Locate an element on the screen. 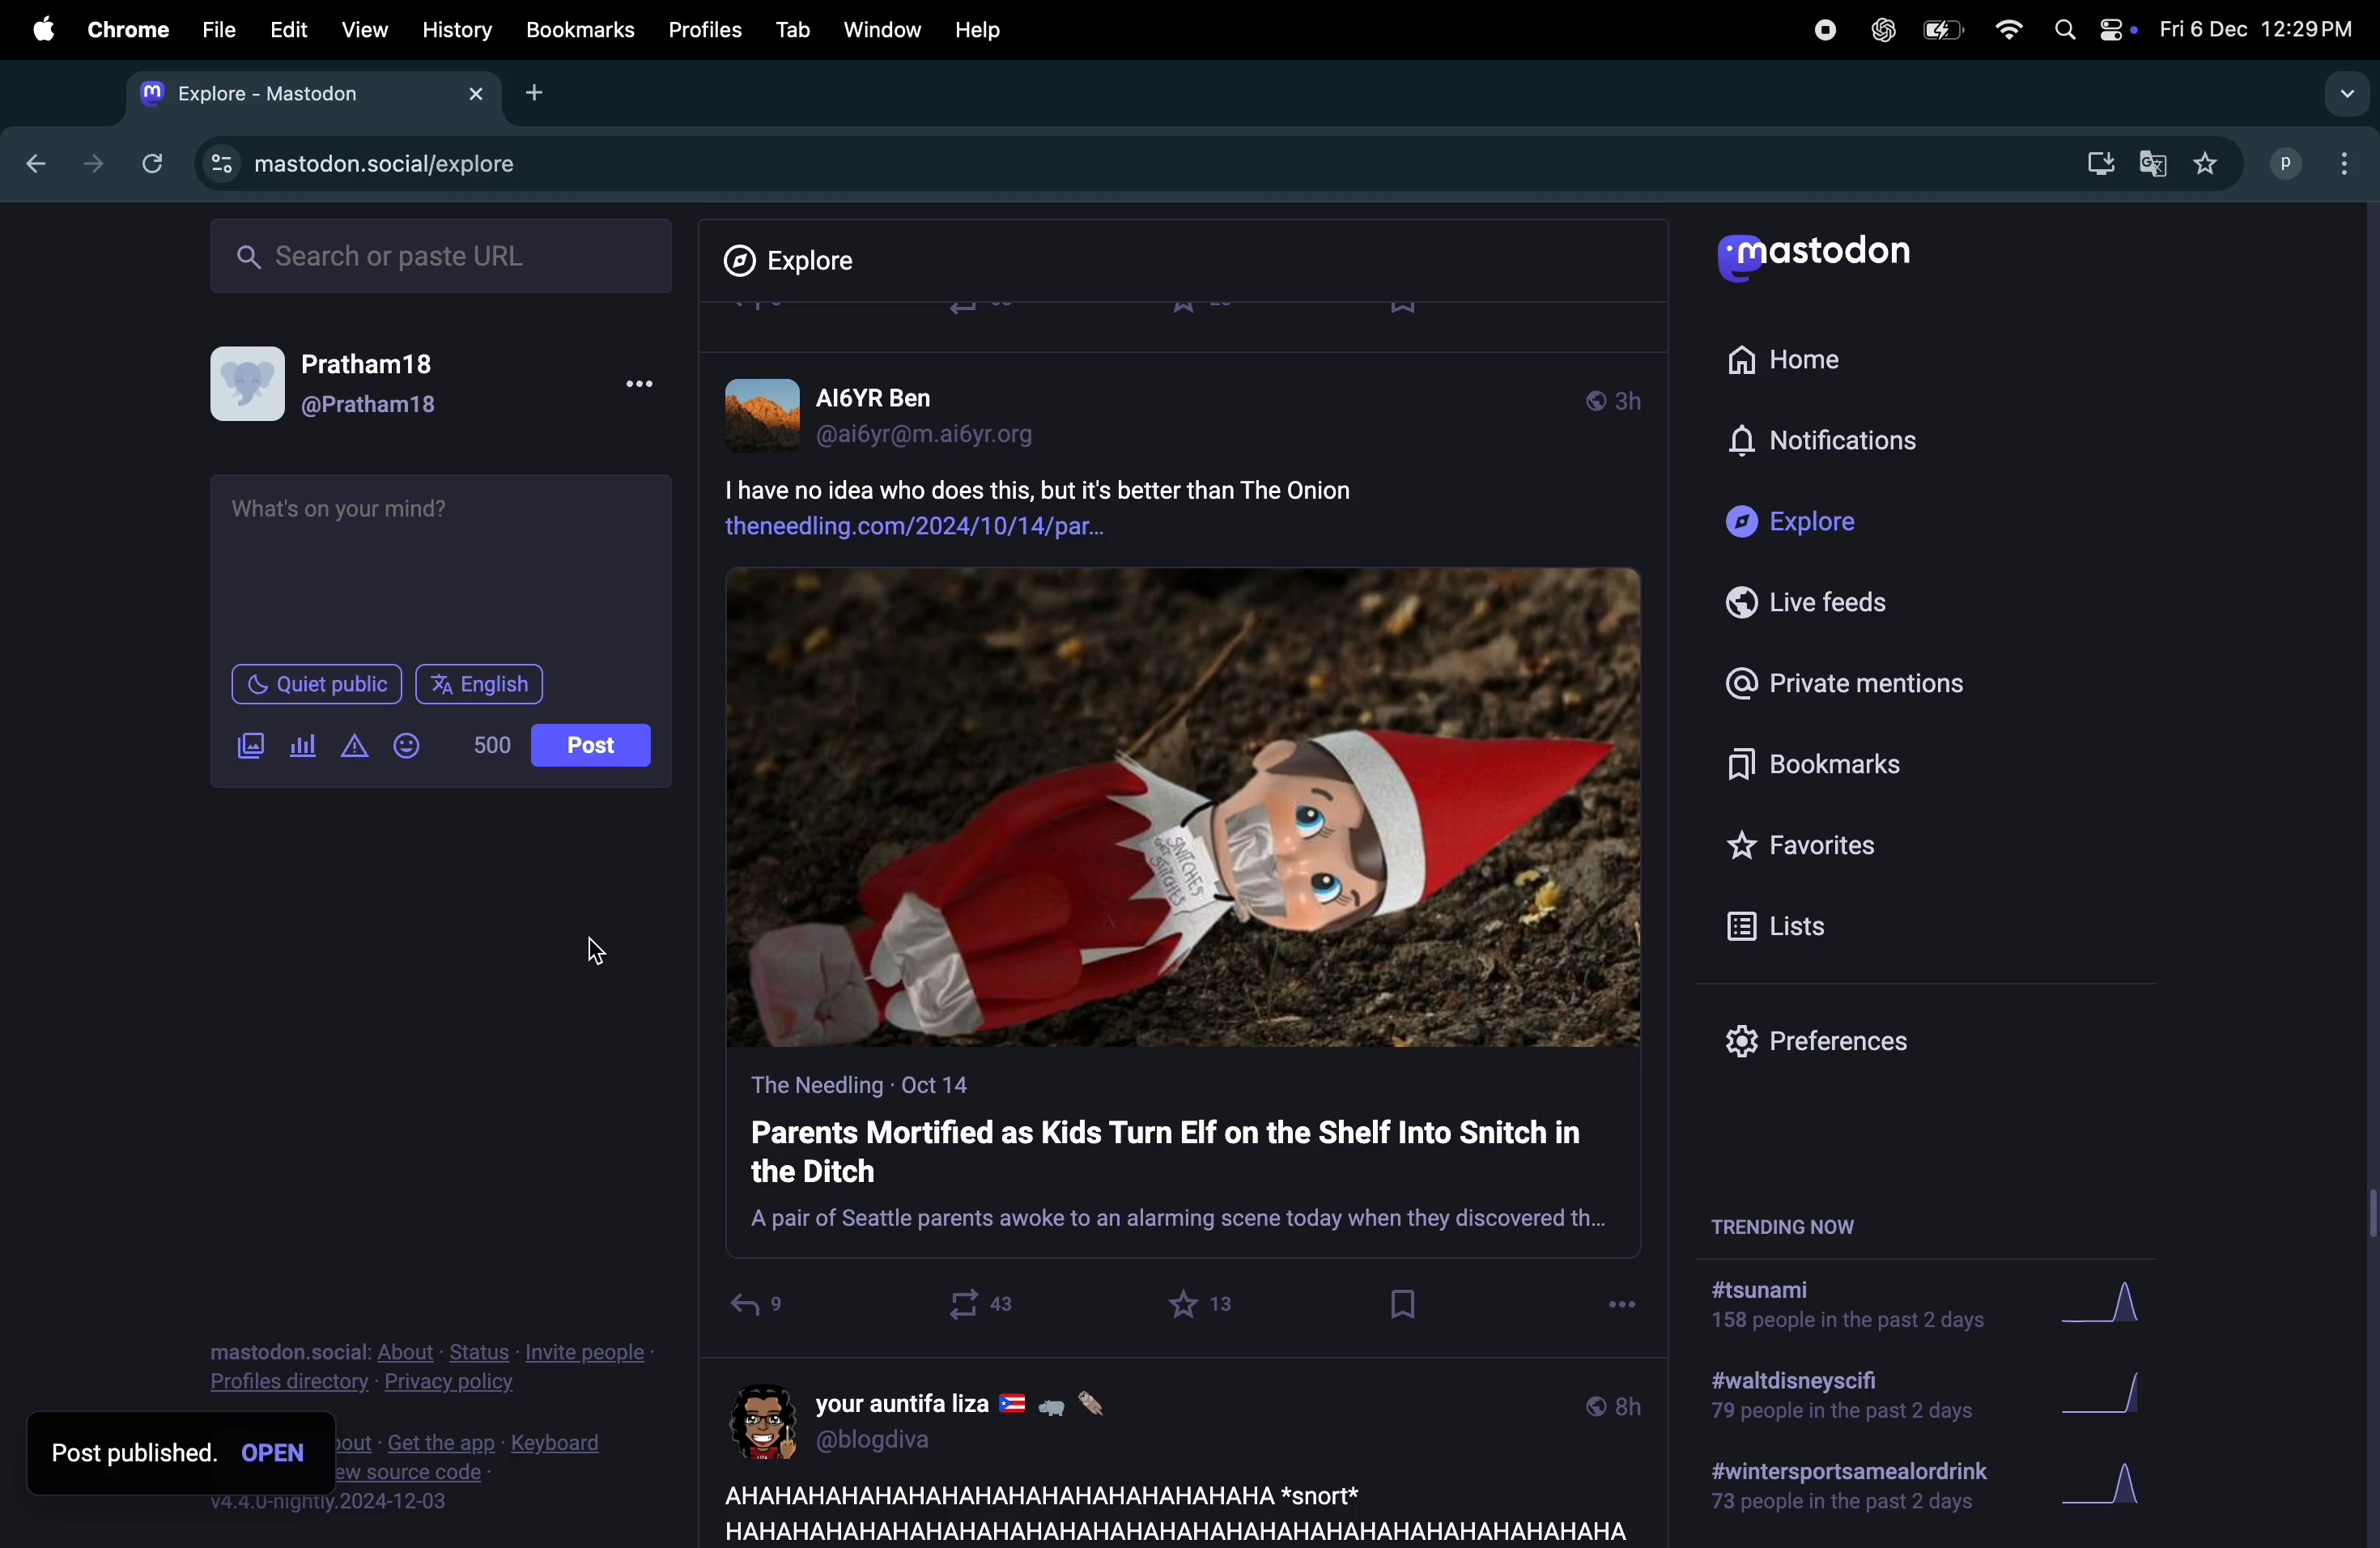 Image resolution: width=2380 pixels, height=1548 pixels. lists is located at coordinates (1787, 925).